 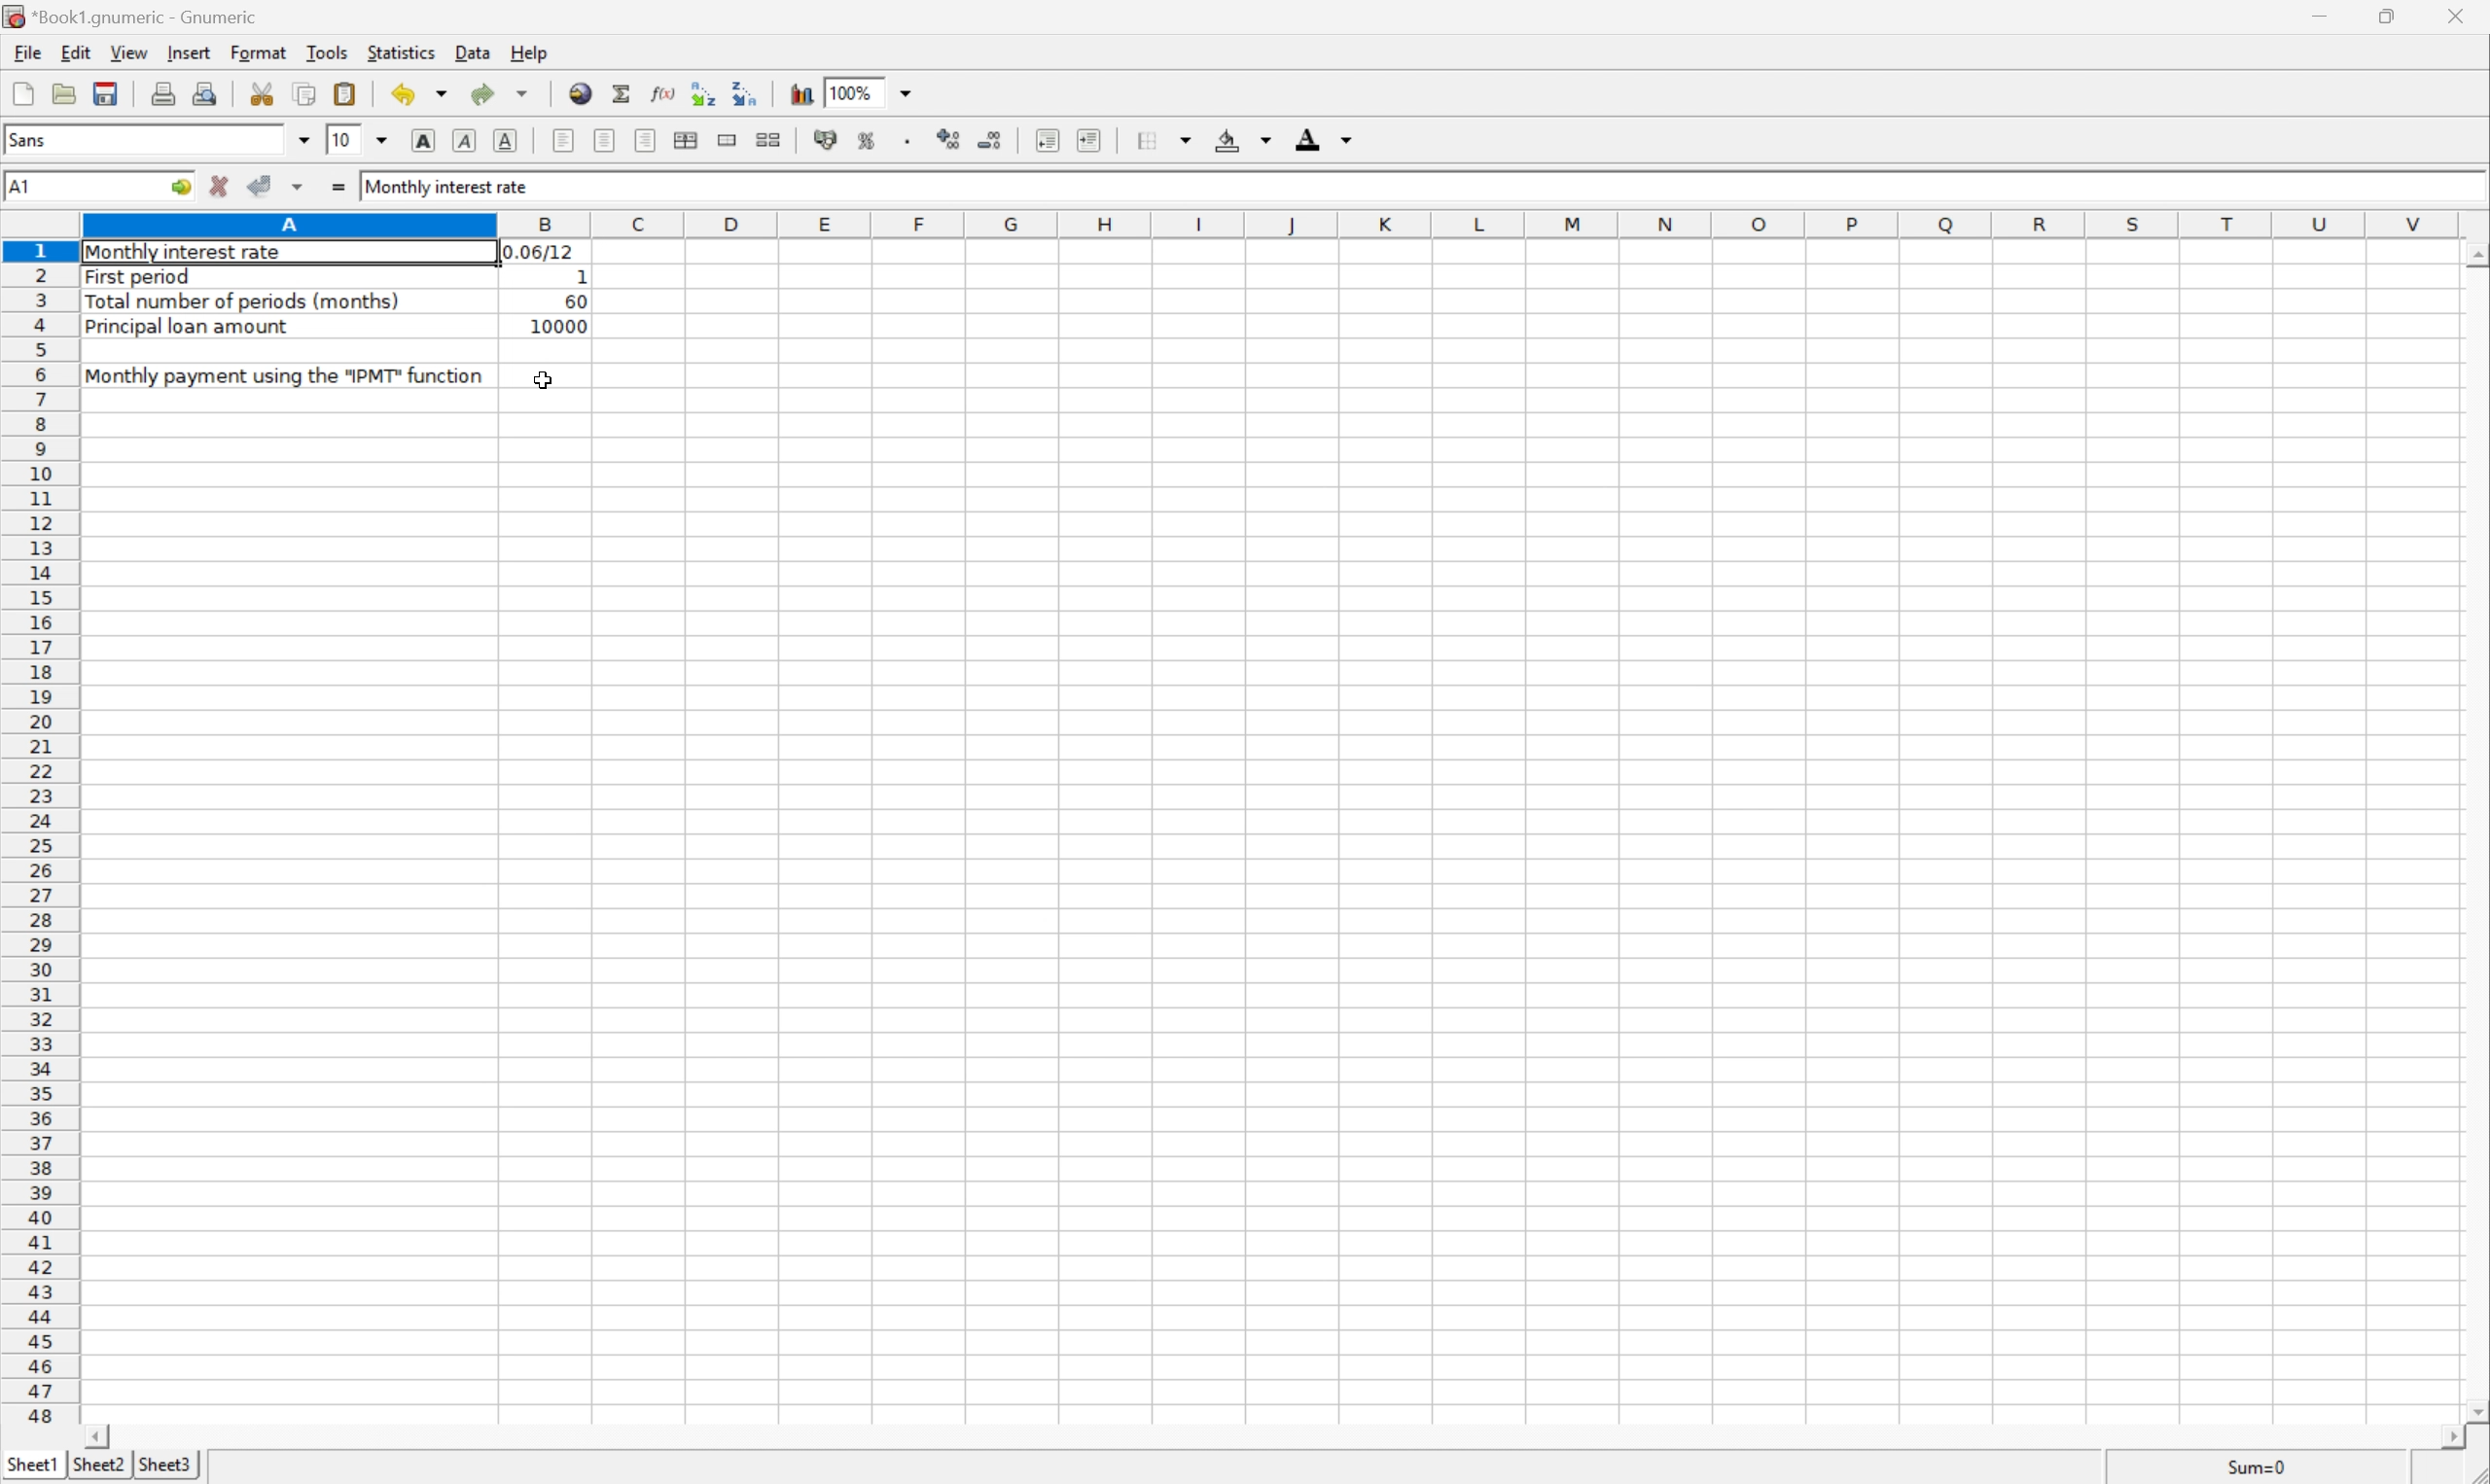 I want to click on Align Left, so click(x=560, y=140).